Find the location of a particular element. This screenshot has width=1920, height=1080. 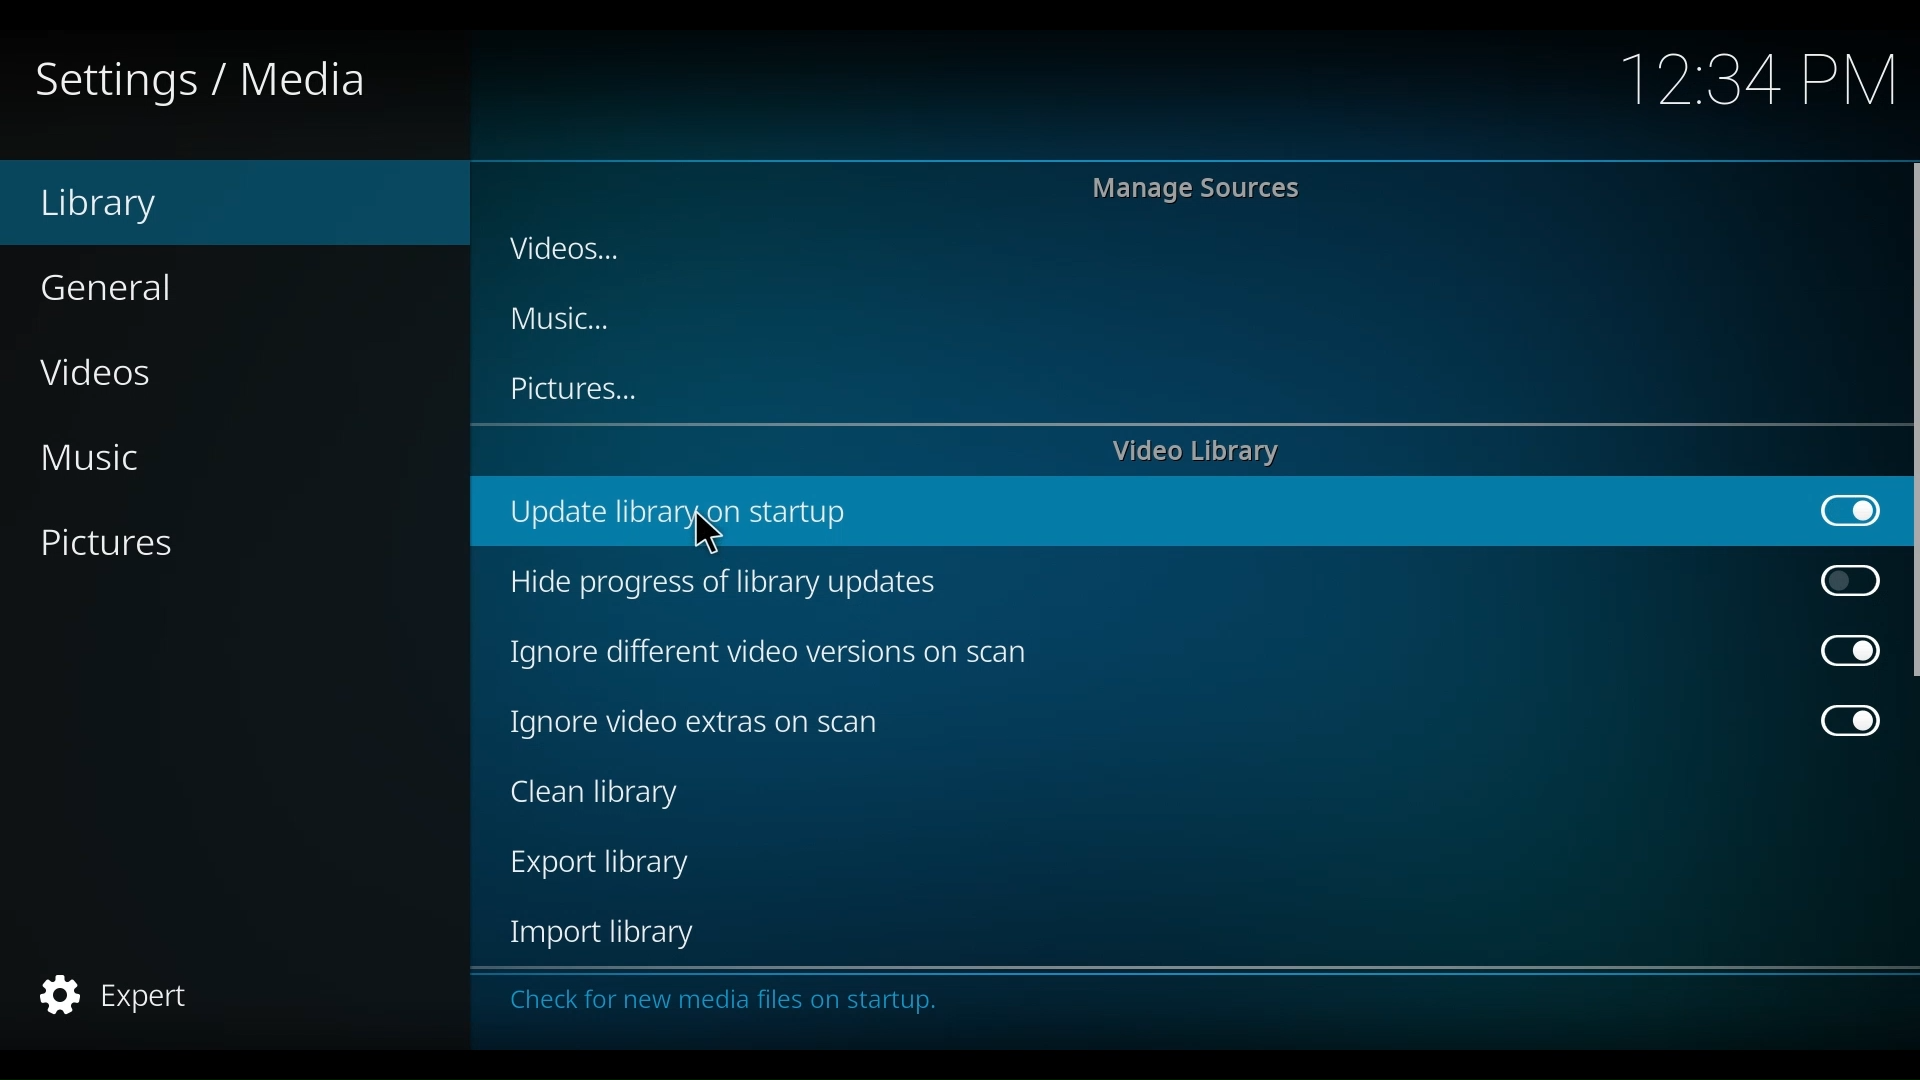

Settings/Media is located at coordinates (195, 85).